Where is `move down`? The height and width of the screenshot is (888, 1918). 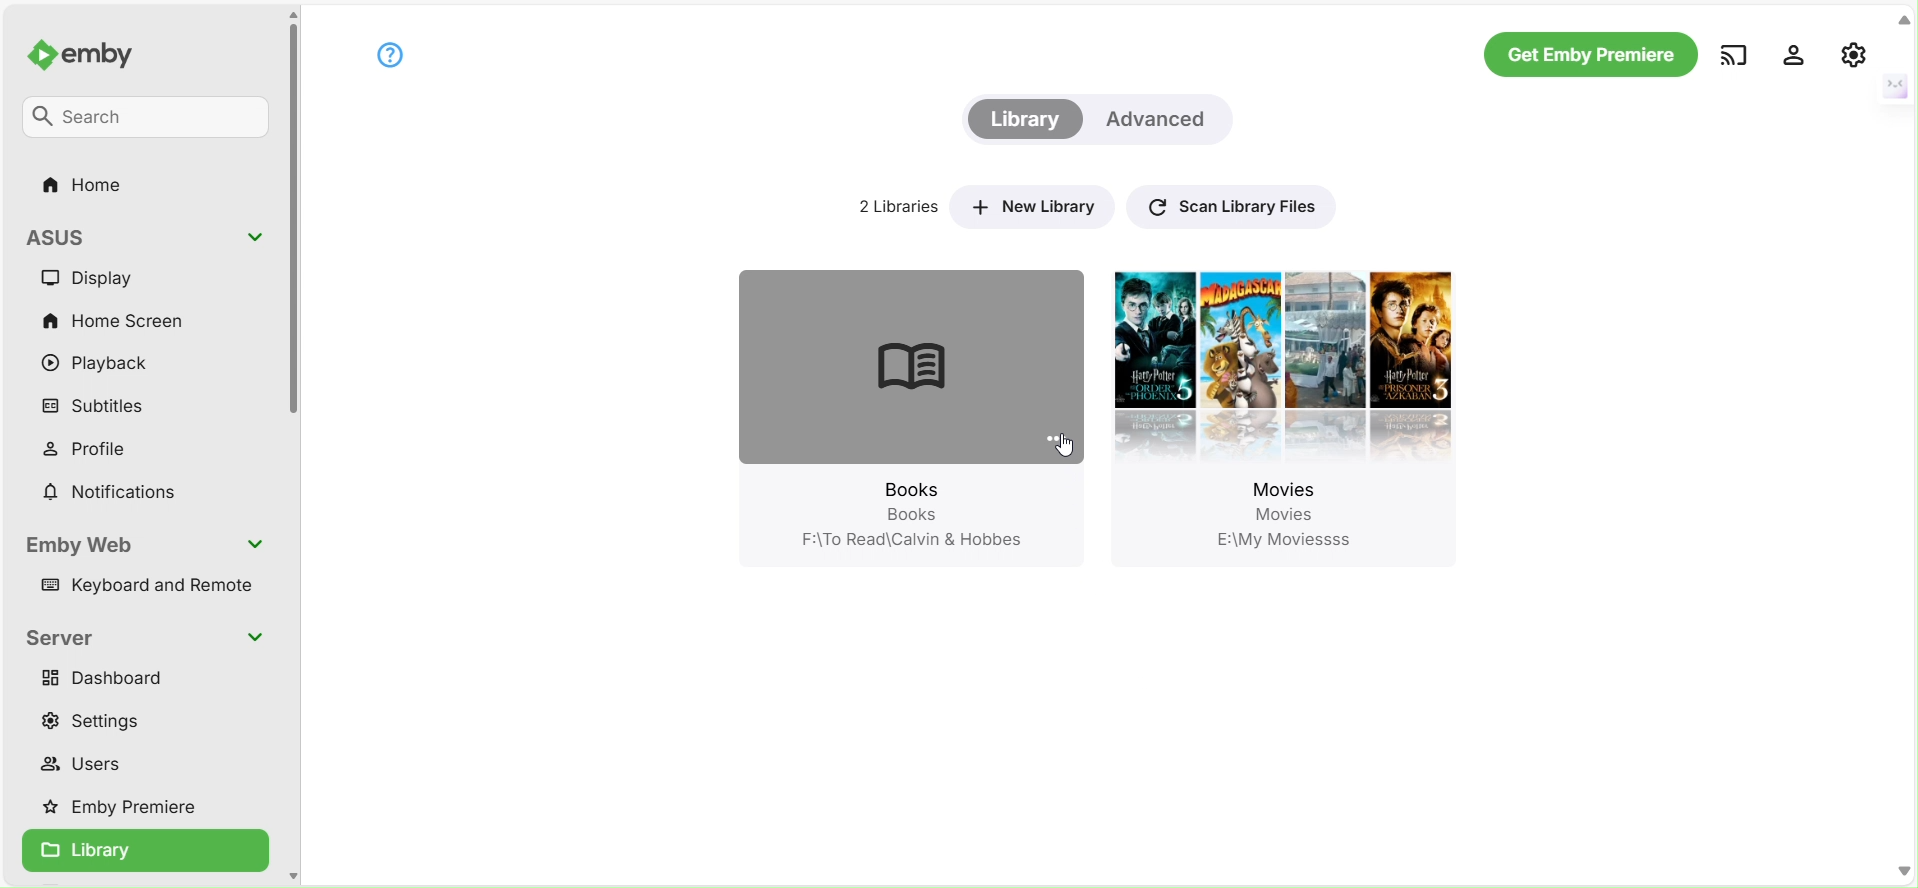 move down is located at coordinates (1905, 870).